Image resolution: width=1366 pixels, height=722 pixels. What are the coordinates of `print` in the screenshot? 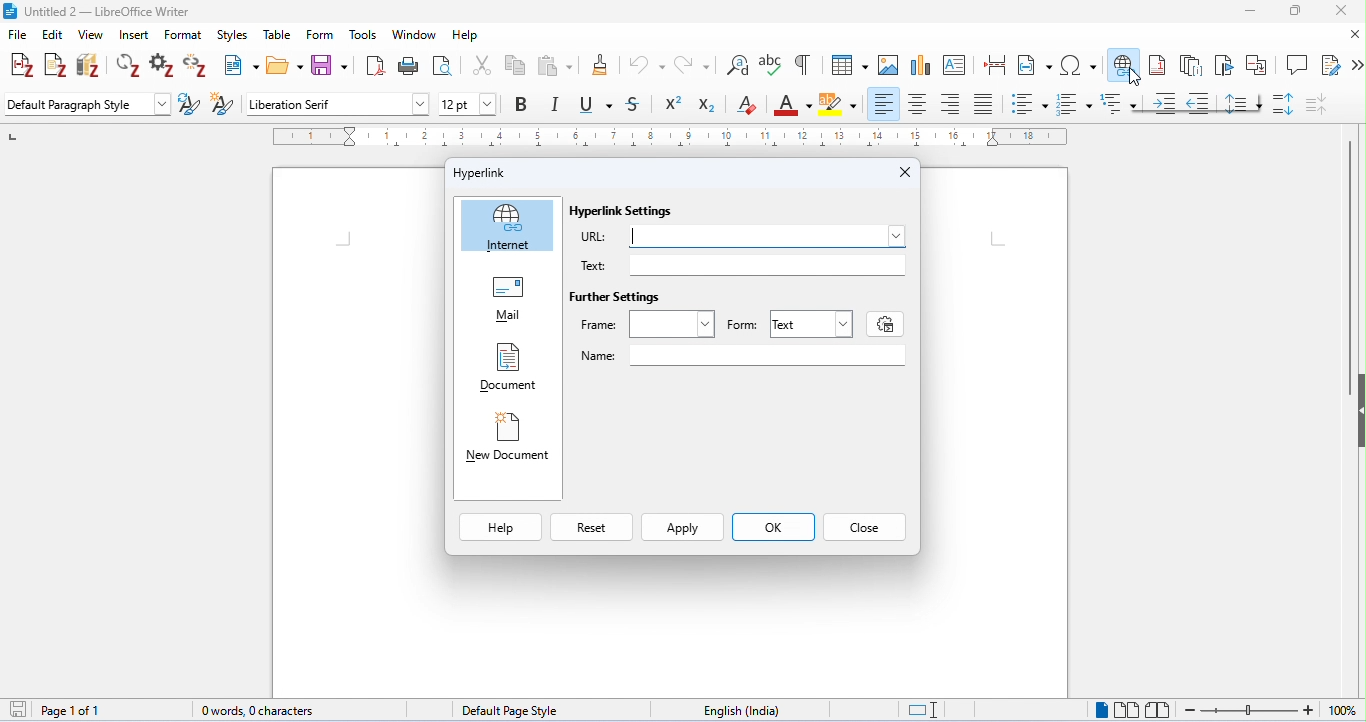 It's located at (406, 66).